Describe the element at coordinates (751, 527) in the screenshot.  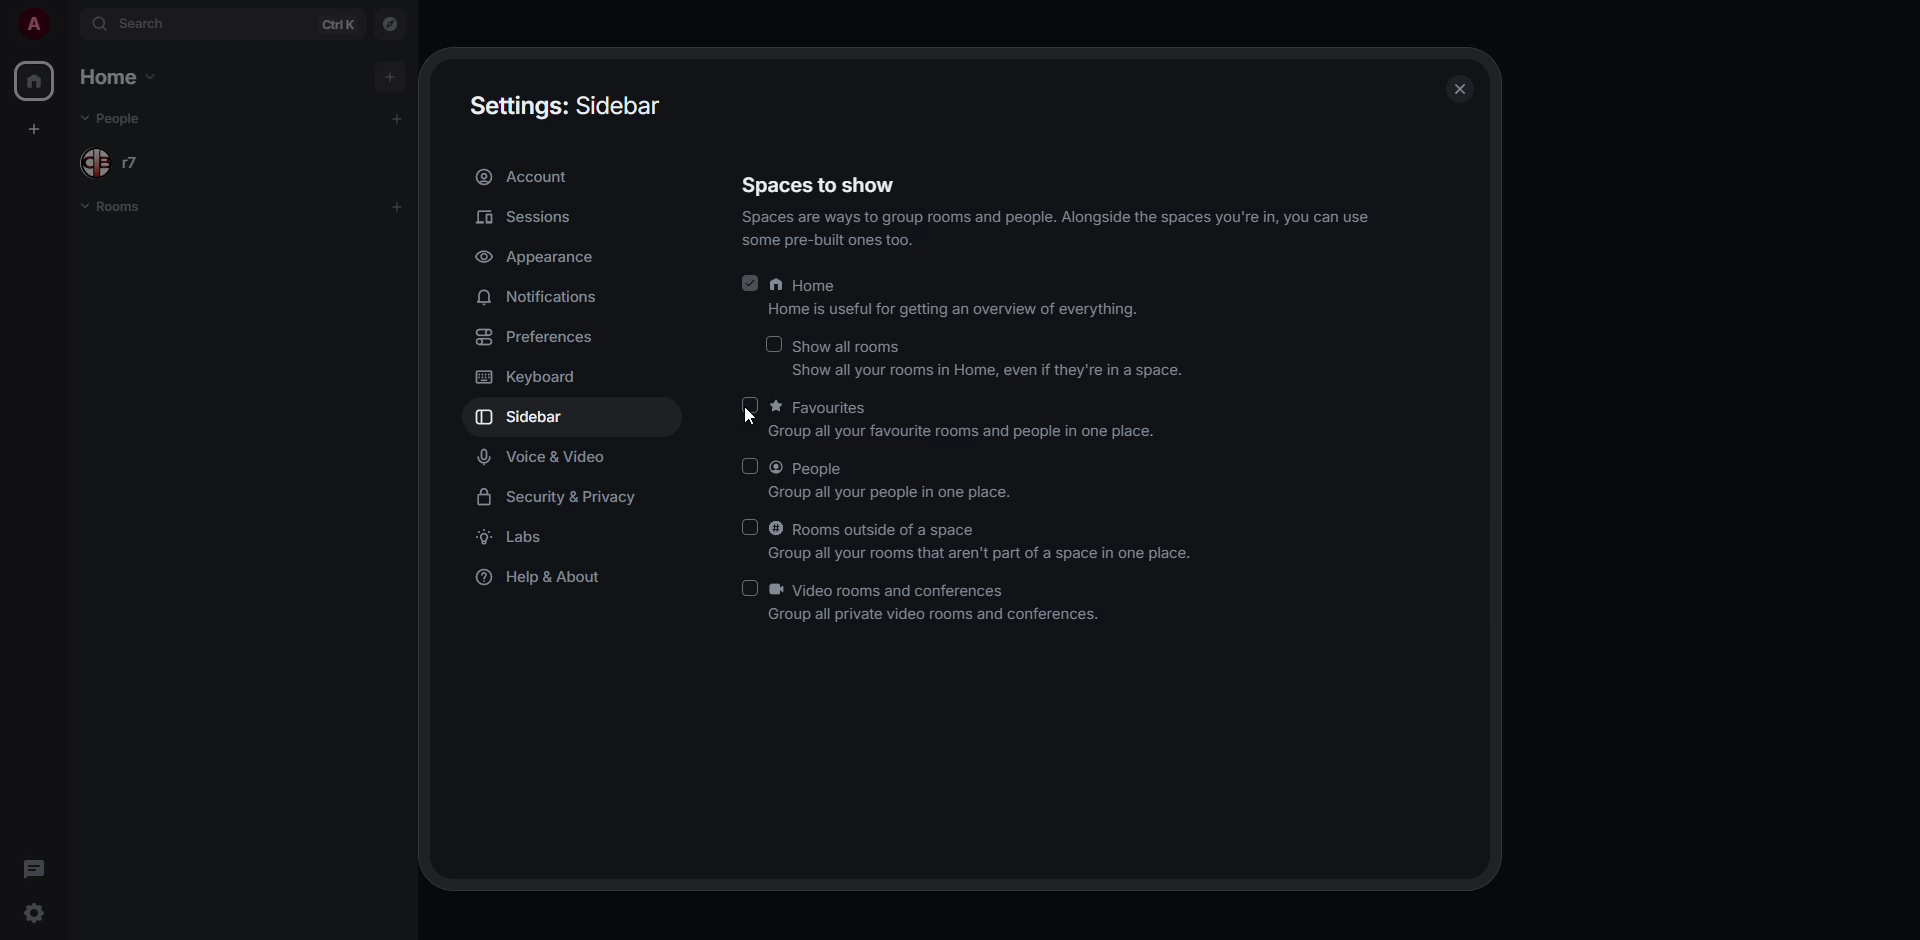
I see `click to enable` at that location.